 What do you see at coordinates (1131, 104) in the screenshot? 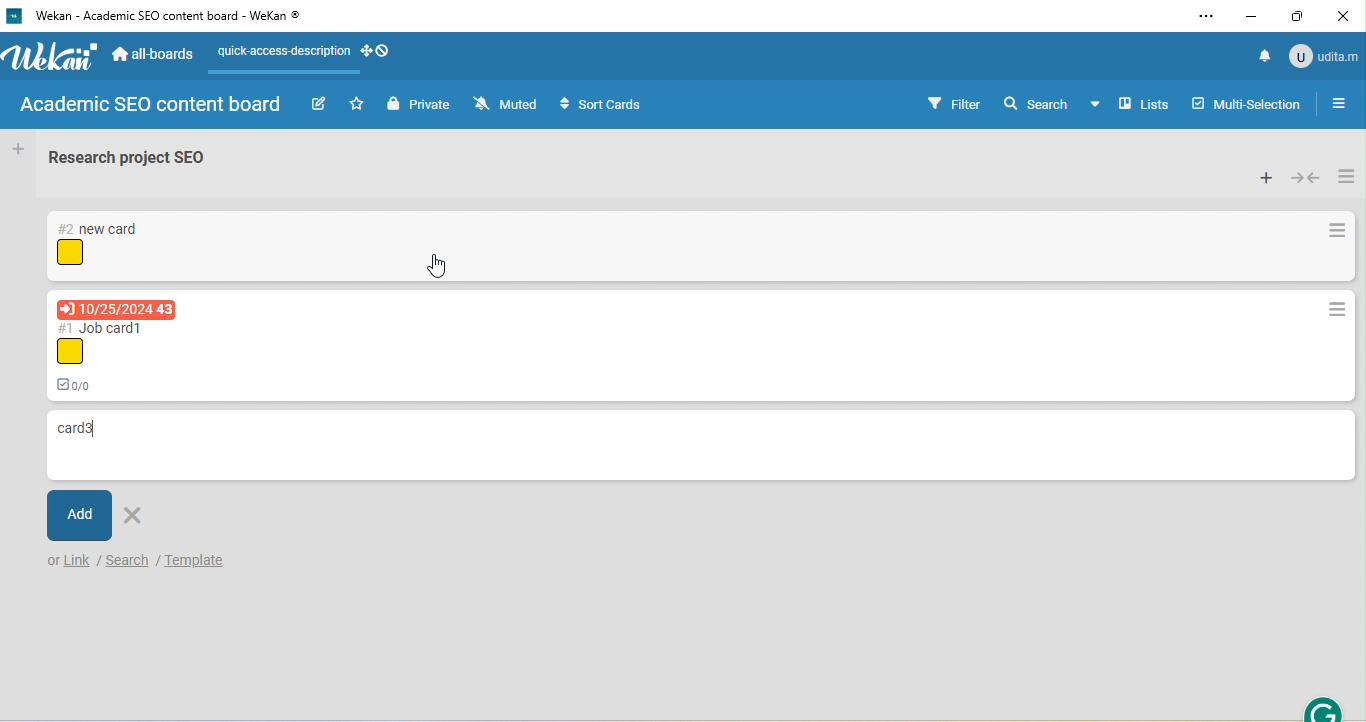
I see `board view` at bounding box center [1131, 104].